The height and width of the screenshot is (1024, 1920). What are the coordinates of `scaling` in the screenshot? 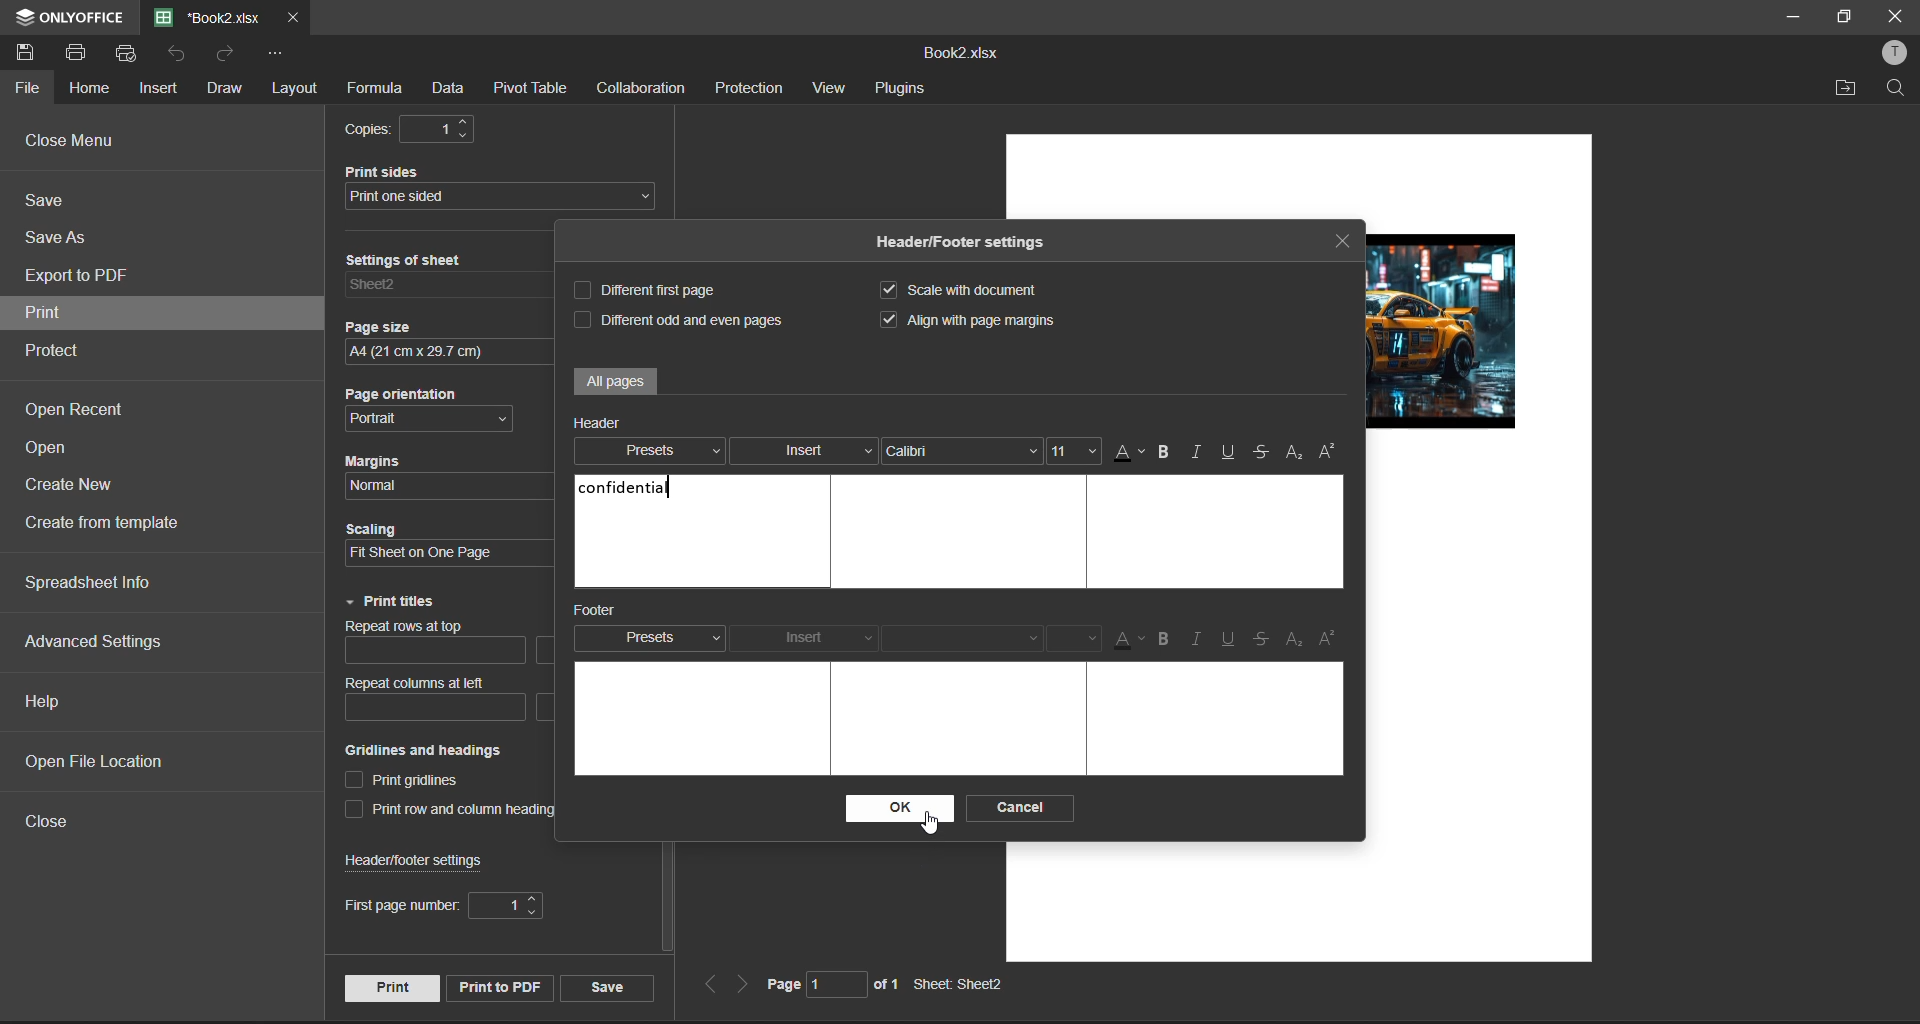 It's located at (434, 546).